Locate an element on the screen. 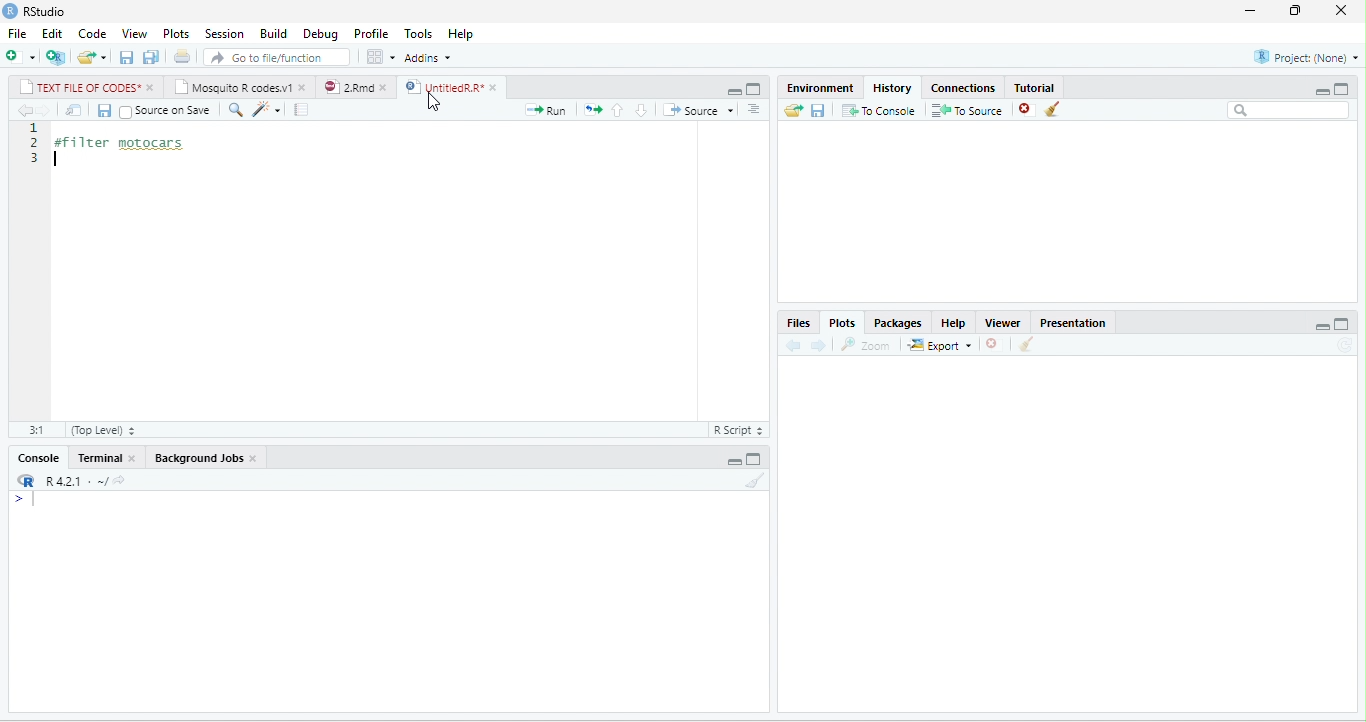 The width and height of the screenshot is (1366, 722). Addins is located at coordinates (427, 57).